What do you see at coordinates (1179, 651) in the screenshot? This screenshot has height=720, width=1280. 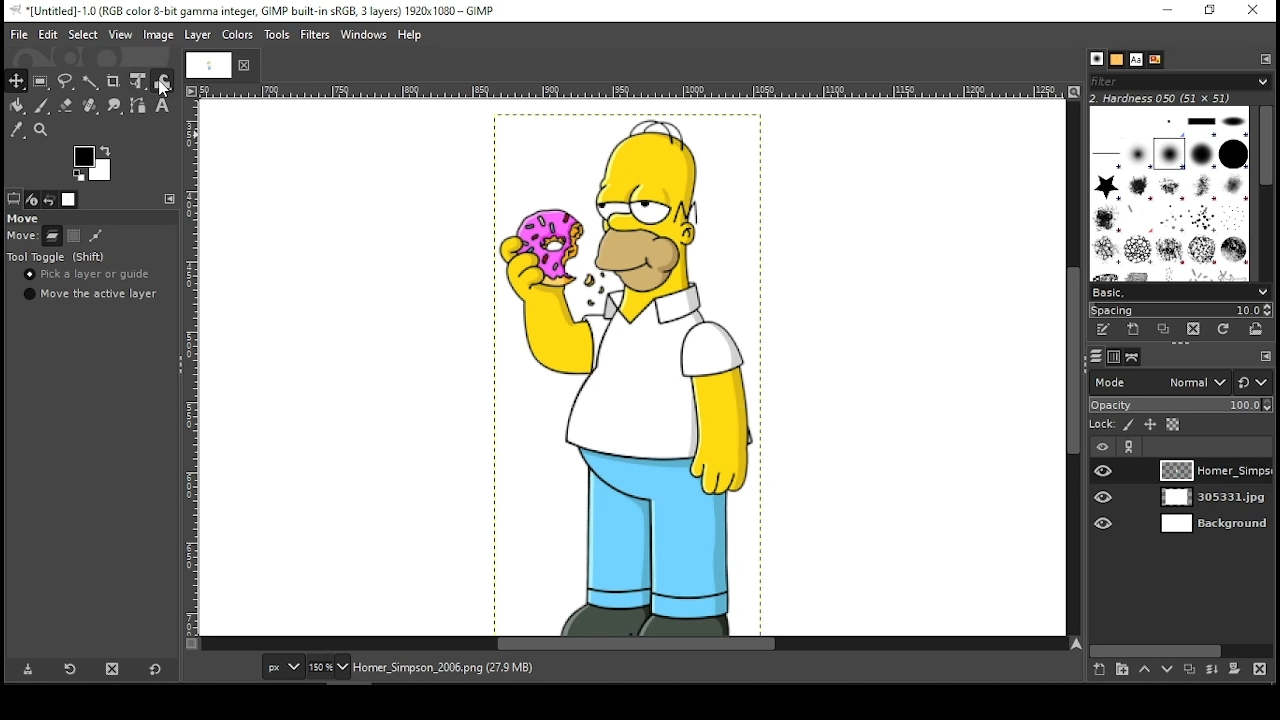 I see `scroll bar` at bounding box center [1179, 651].